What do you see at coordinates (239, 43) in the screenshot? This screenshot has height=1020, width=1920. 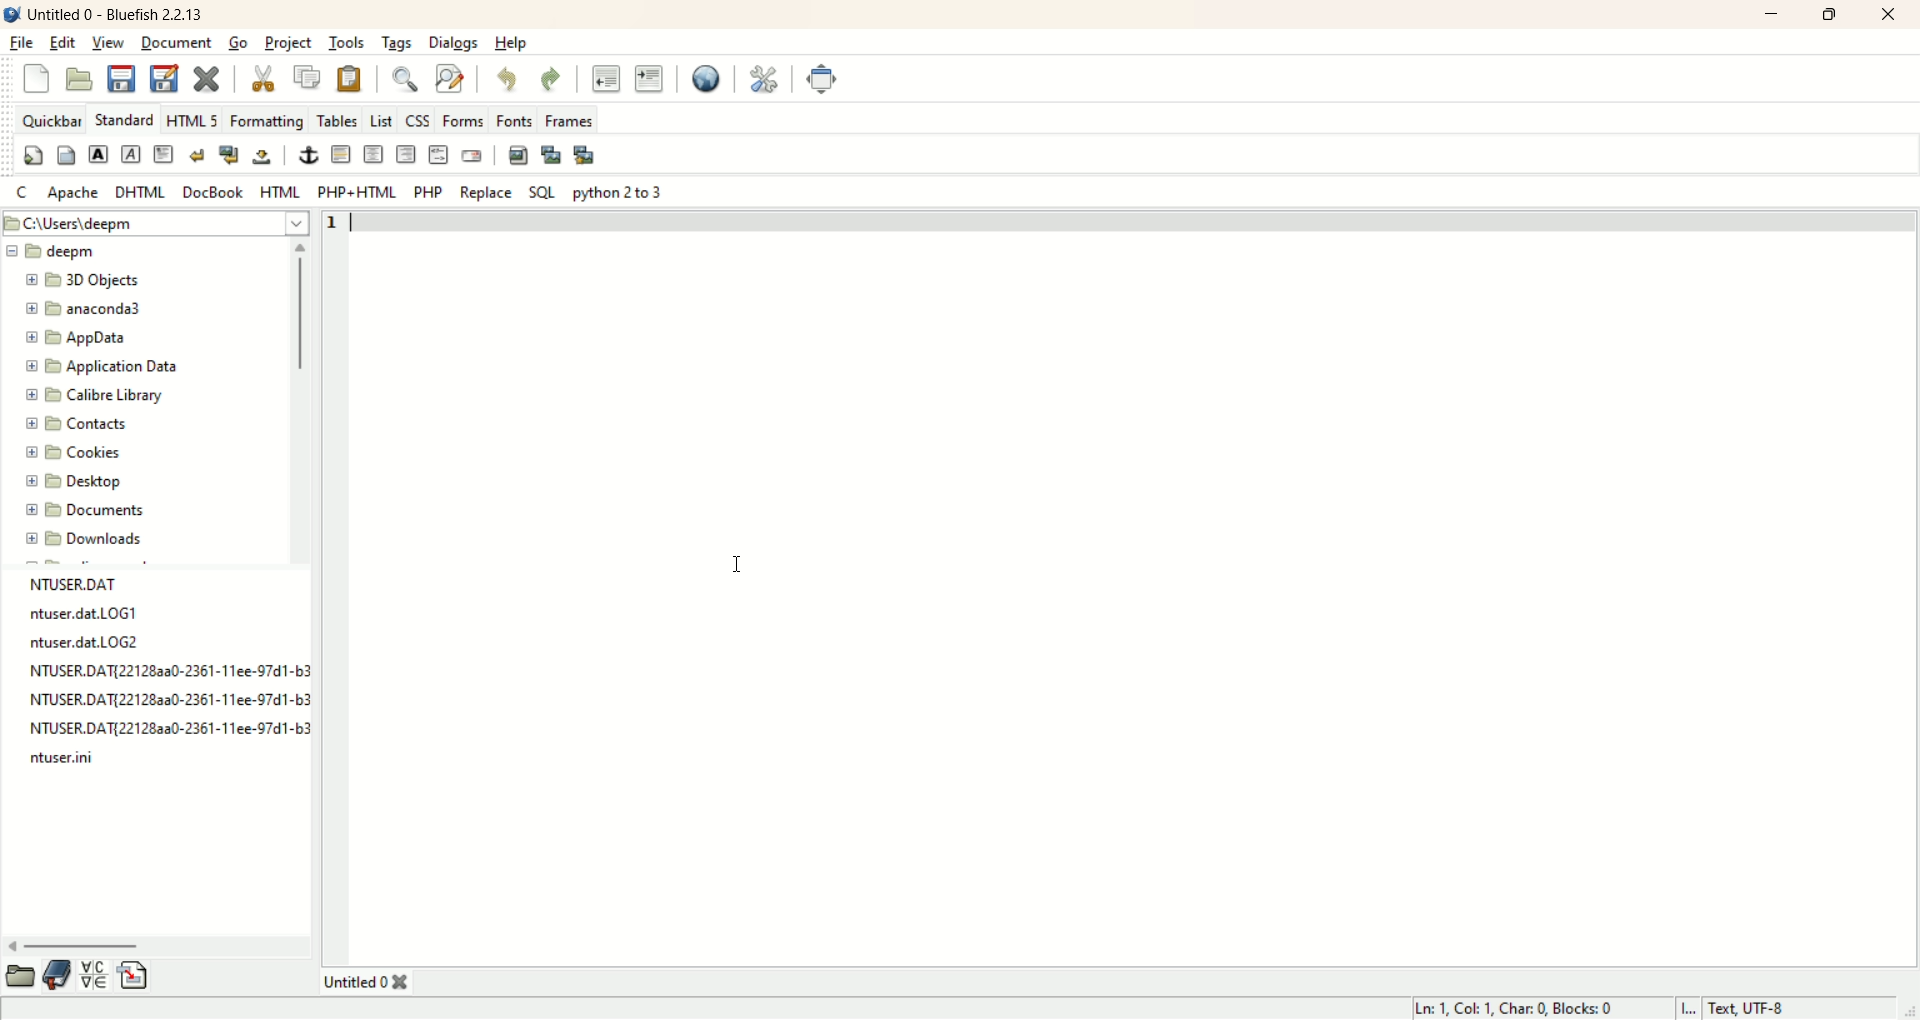 I see `go` at bounding box center [239, 43].